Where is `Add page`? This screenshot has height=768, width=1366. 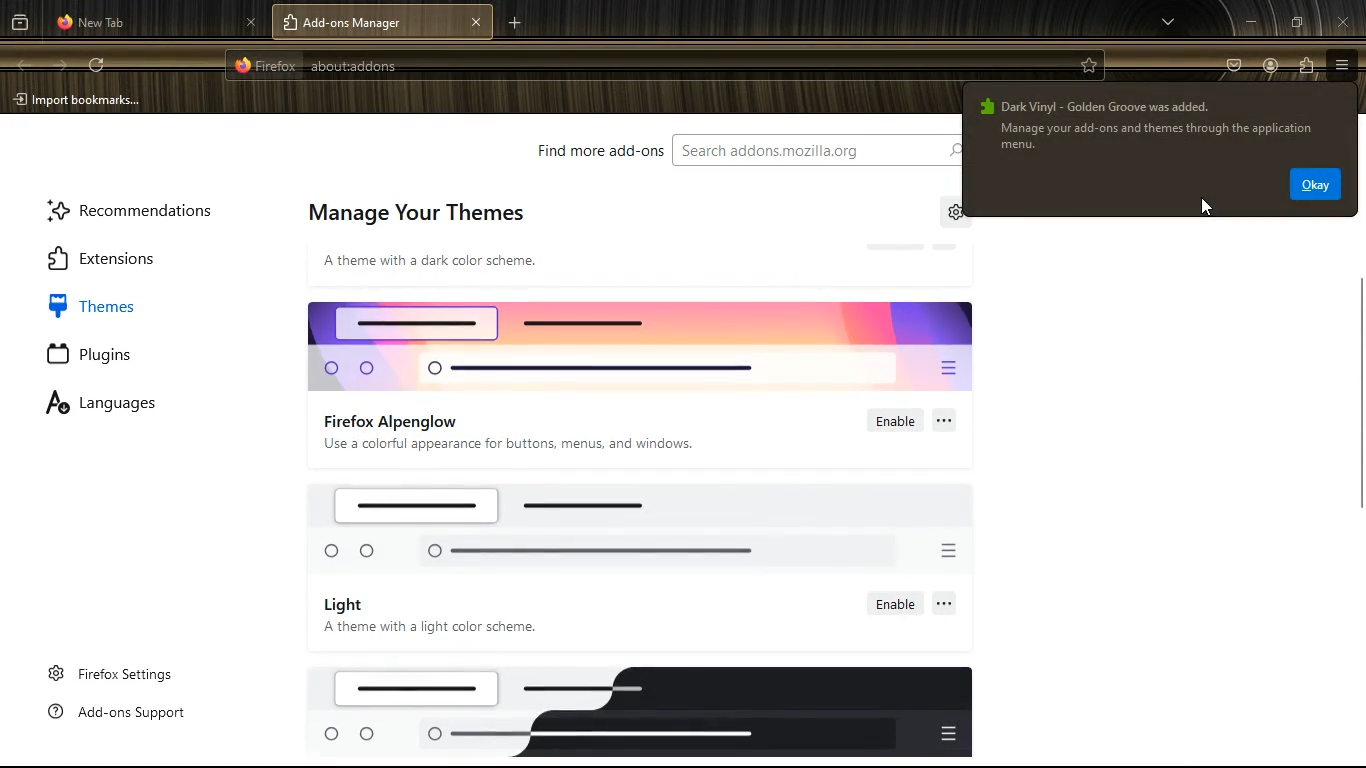 Add page is located at coordinates (514, 23).